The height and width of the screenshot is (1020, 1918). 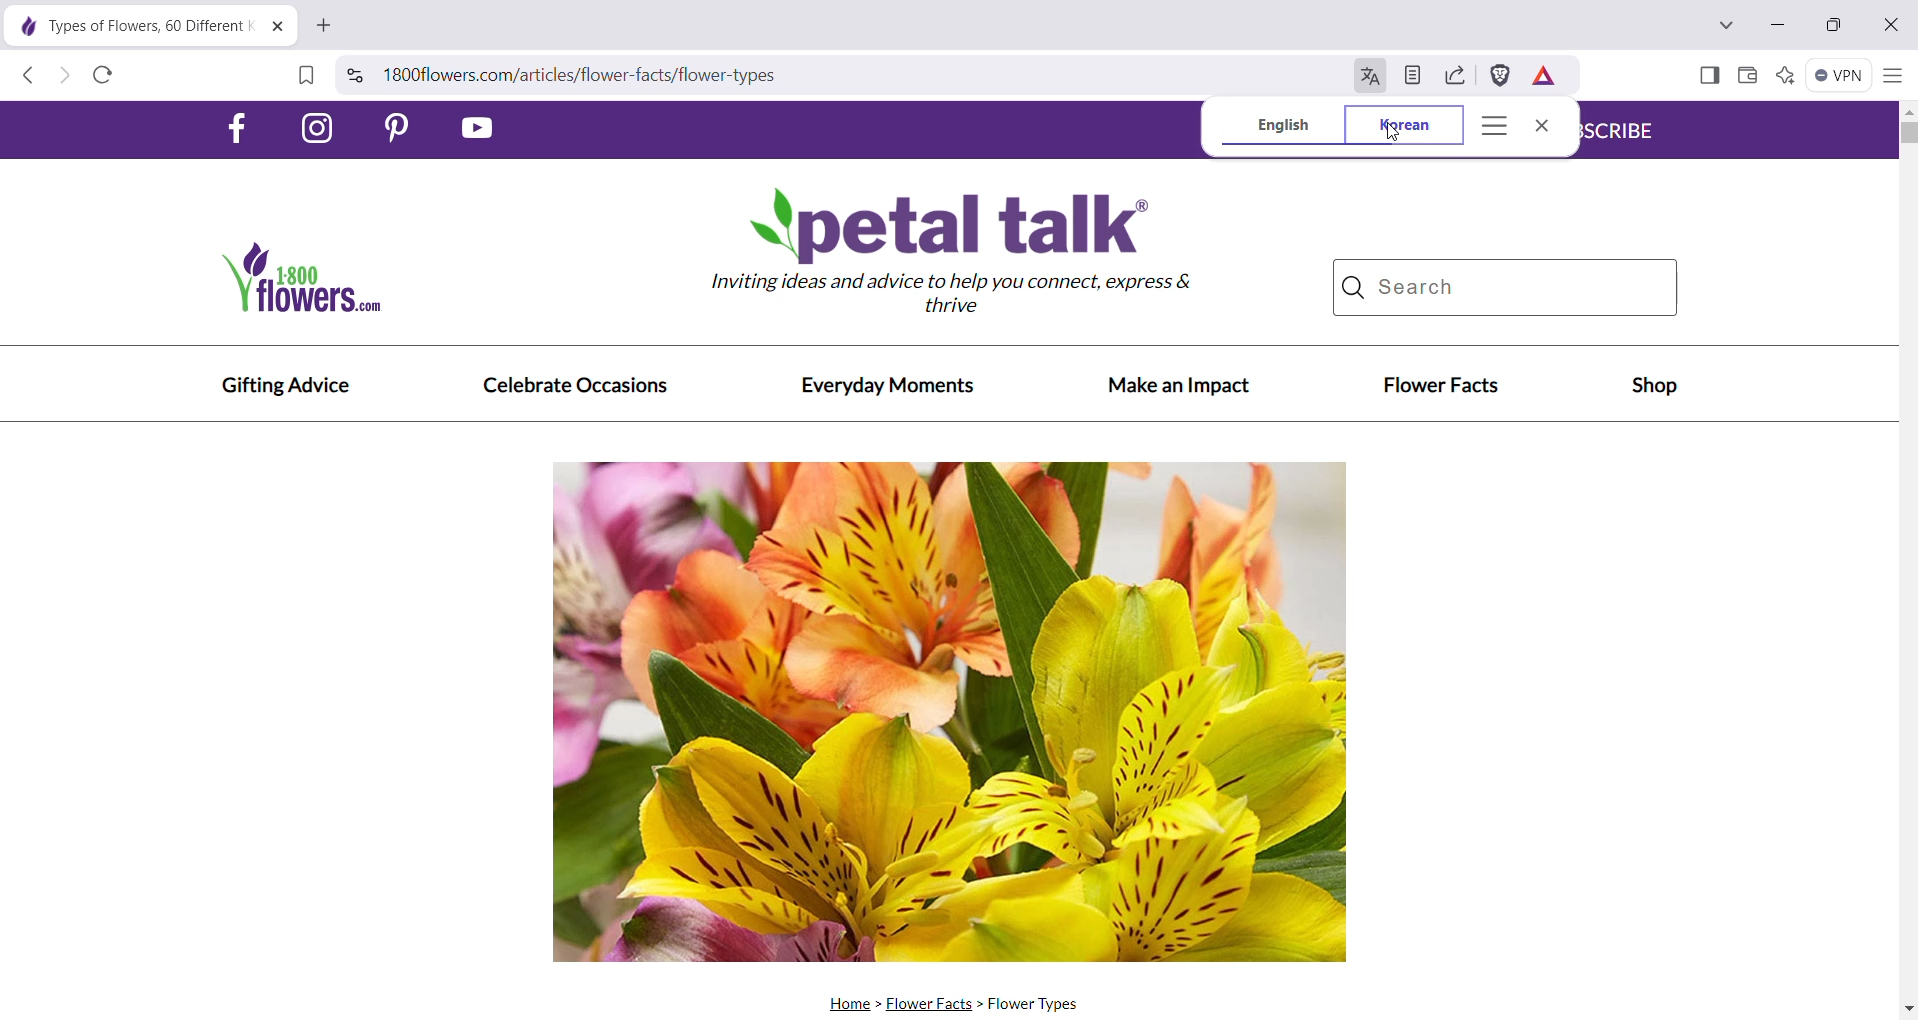 What do you see at coordinates (1389, 135) in the screenshot?
I see `cursor` at bounding box center [1389, 135].